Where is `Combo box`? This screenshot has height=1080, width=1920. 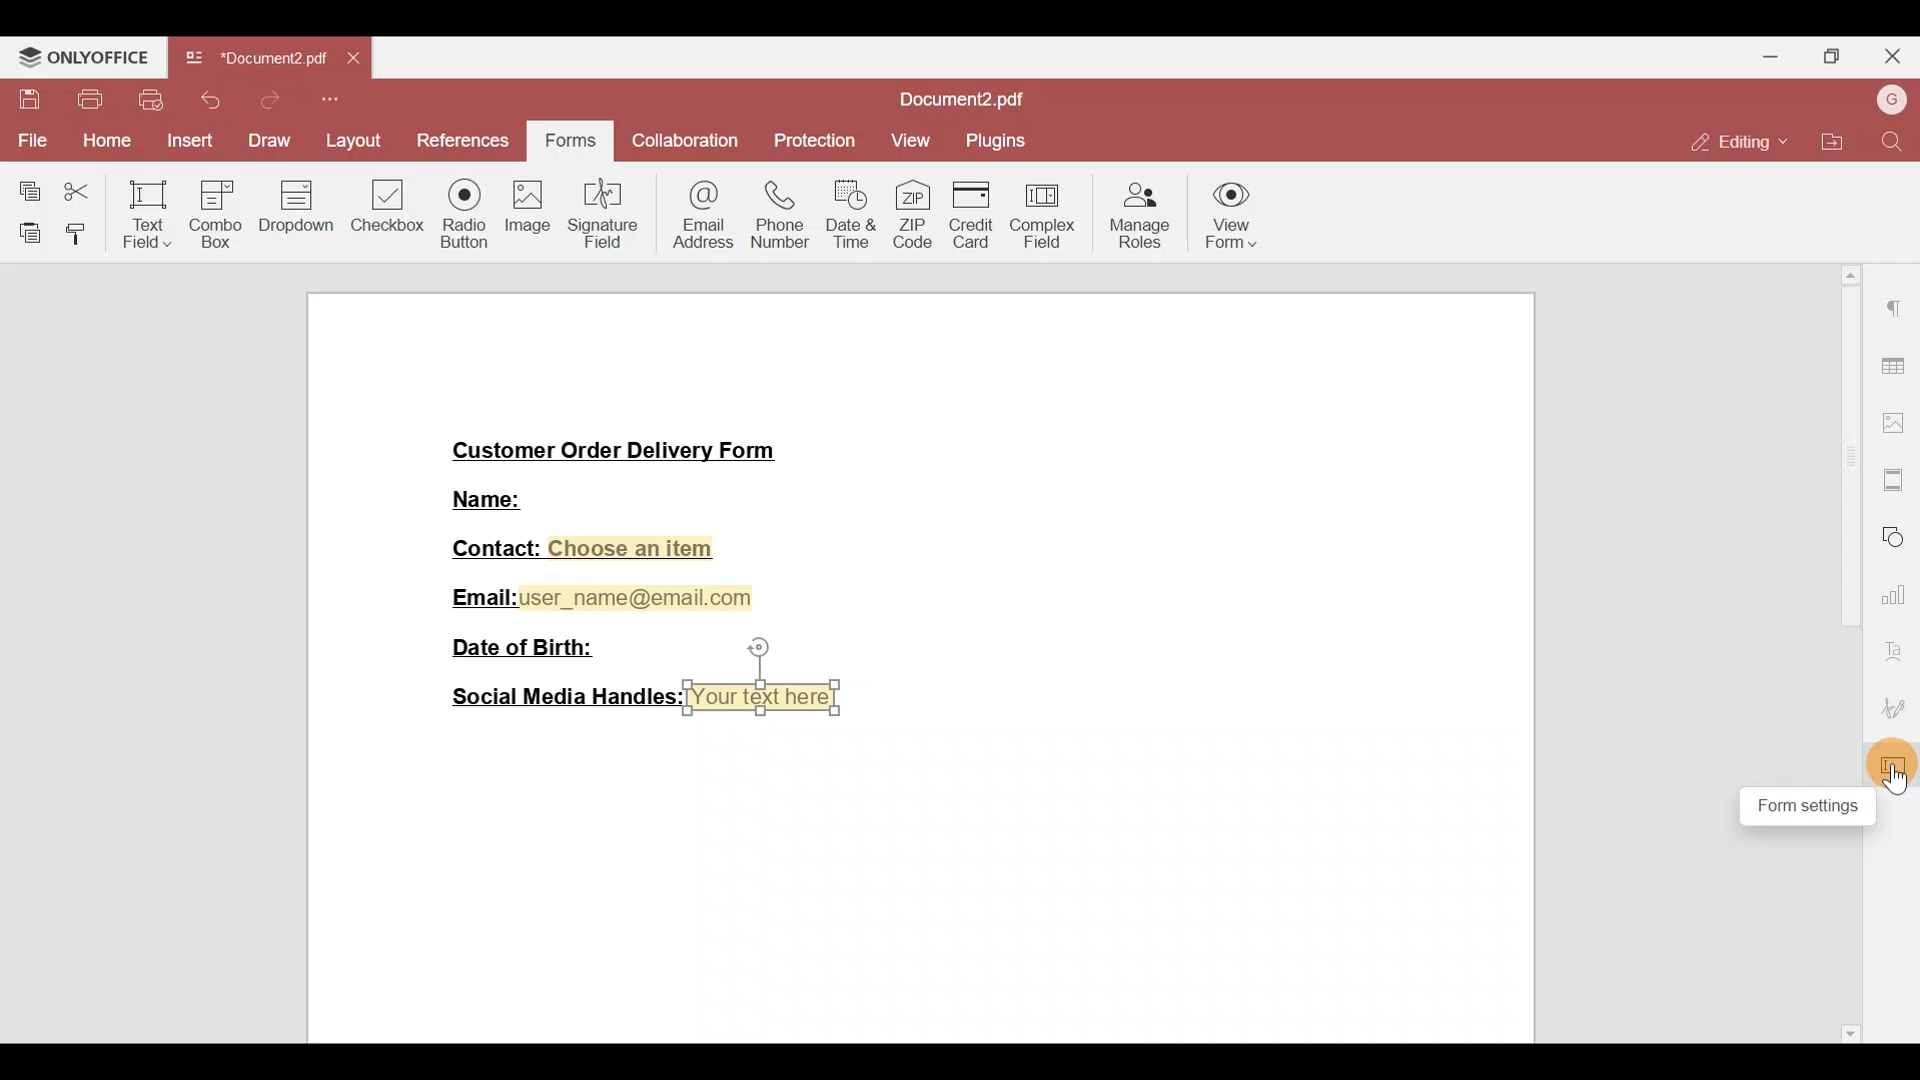
Combo box is located at coordinates (220, 211).